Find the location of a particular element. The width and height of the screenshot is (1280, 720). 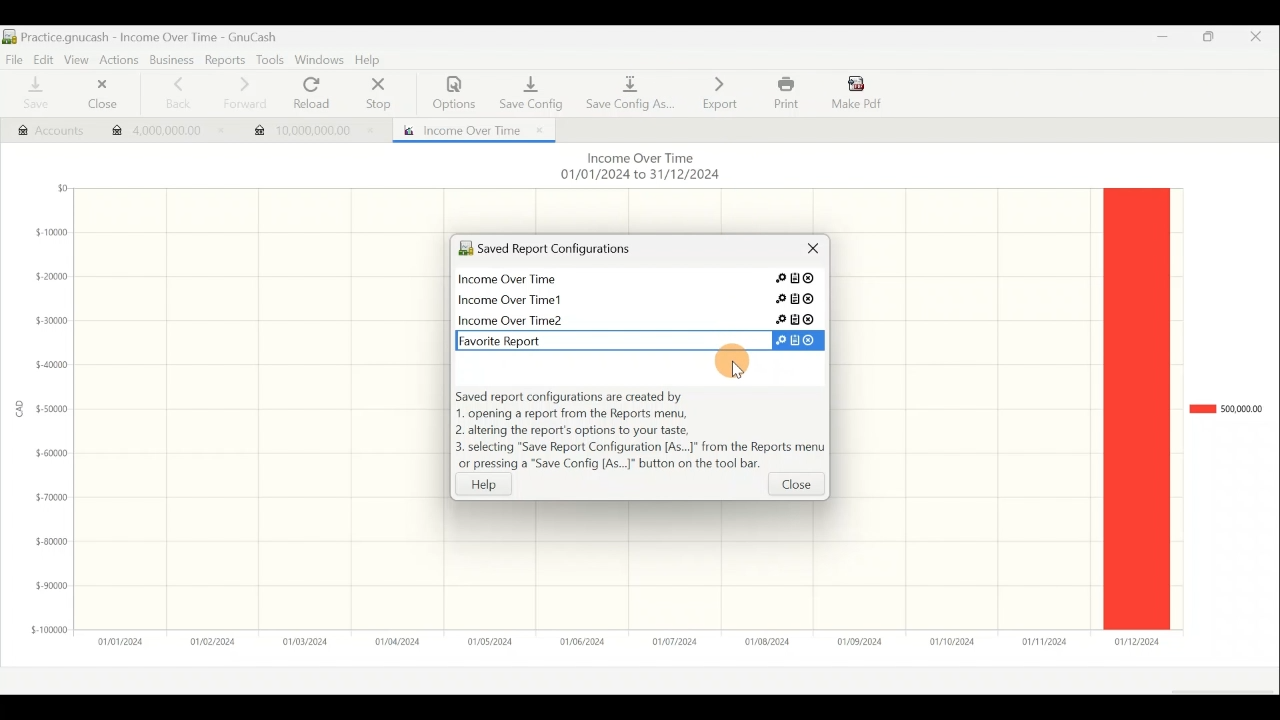

Help is located at coordinates (372, 61).